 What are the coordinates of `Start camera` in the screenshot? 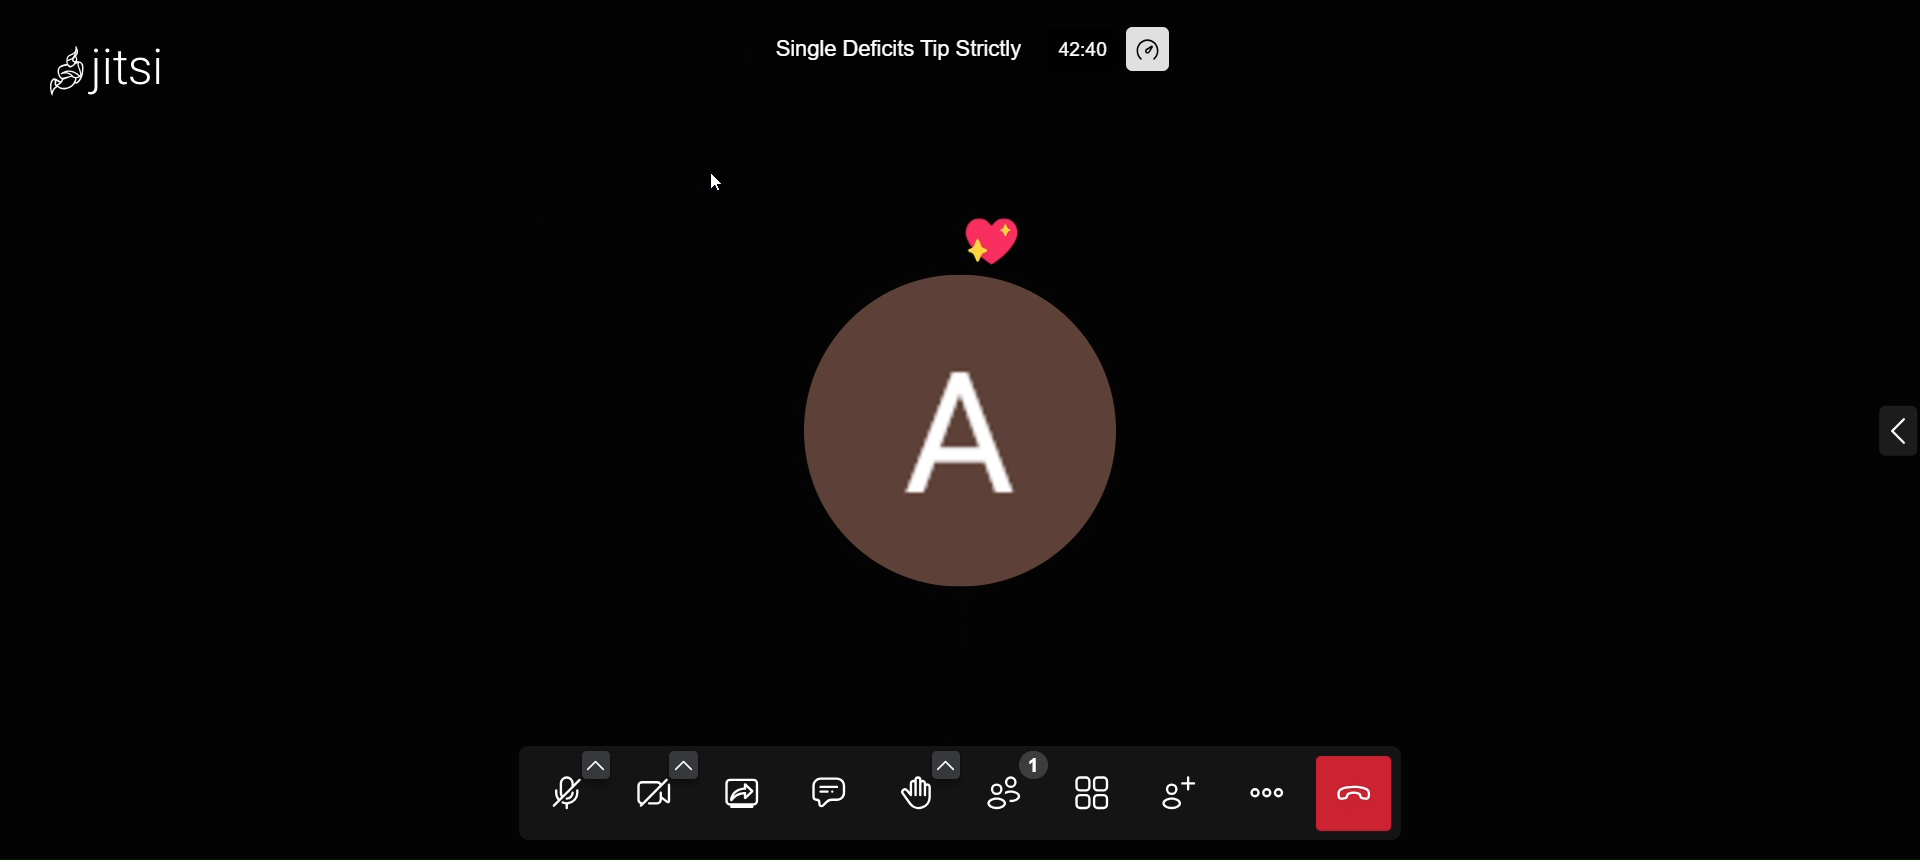 It's located at (651, 797).